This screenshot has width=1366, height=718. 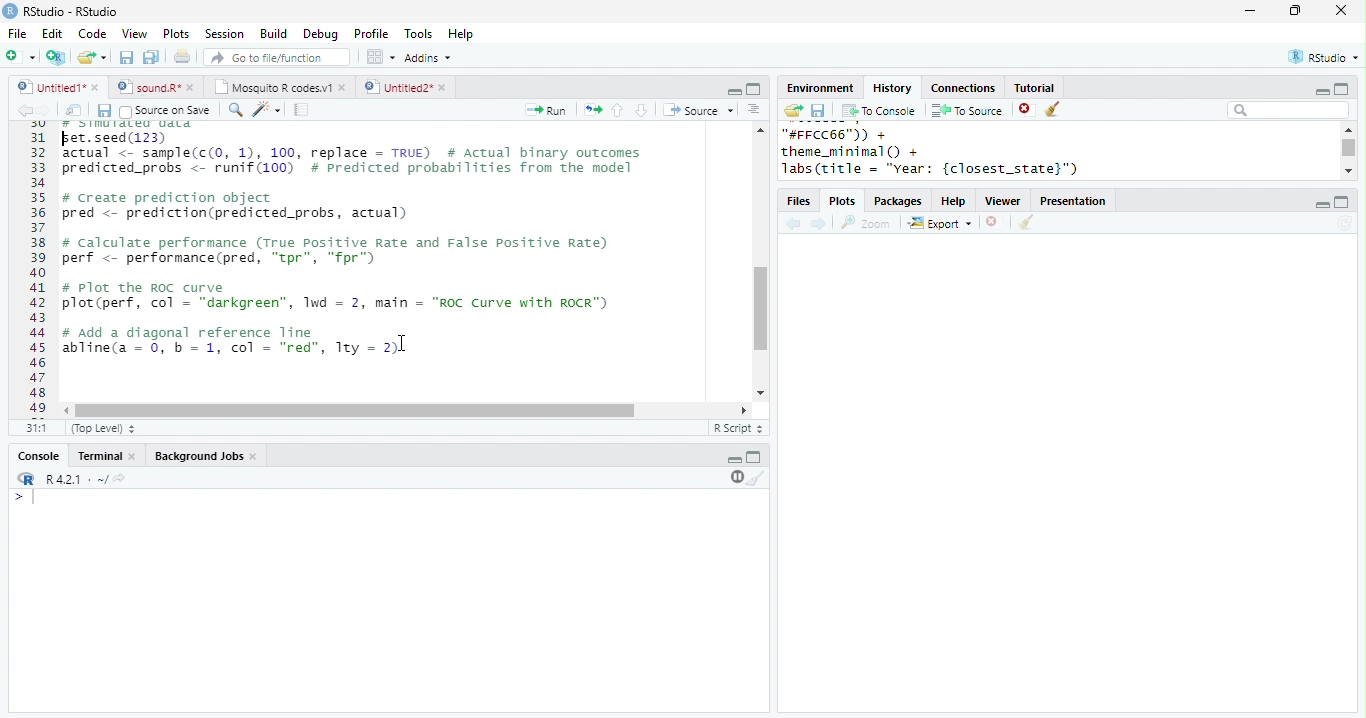 I want to click on close, so click(x=344, y=87).